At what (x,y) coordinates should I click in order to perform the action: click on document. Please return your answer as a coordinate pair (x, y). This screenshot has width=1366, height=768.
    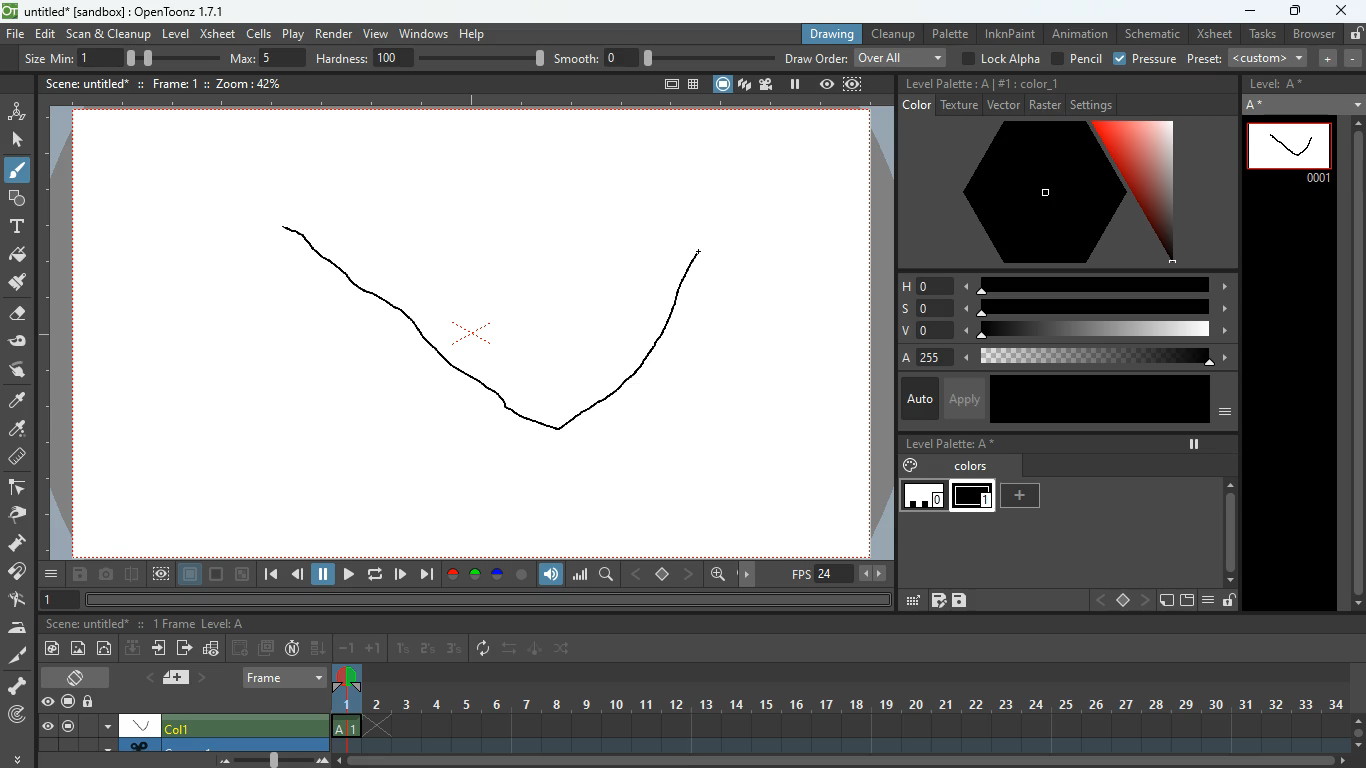
    Looking at the image, I should click on (668, 86).